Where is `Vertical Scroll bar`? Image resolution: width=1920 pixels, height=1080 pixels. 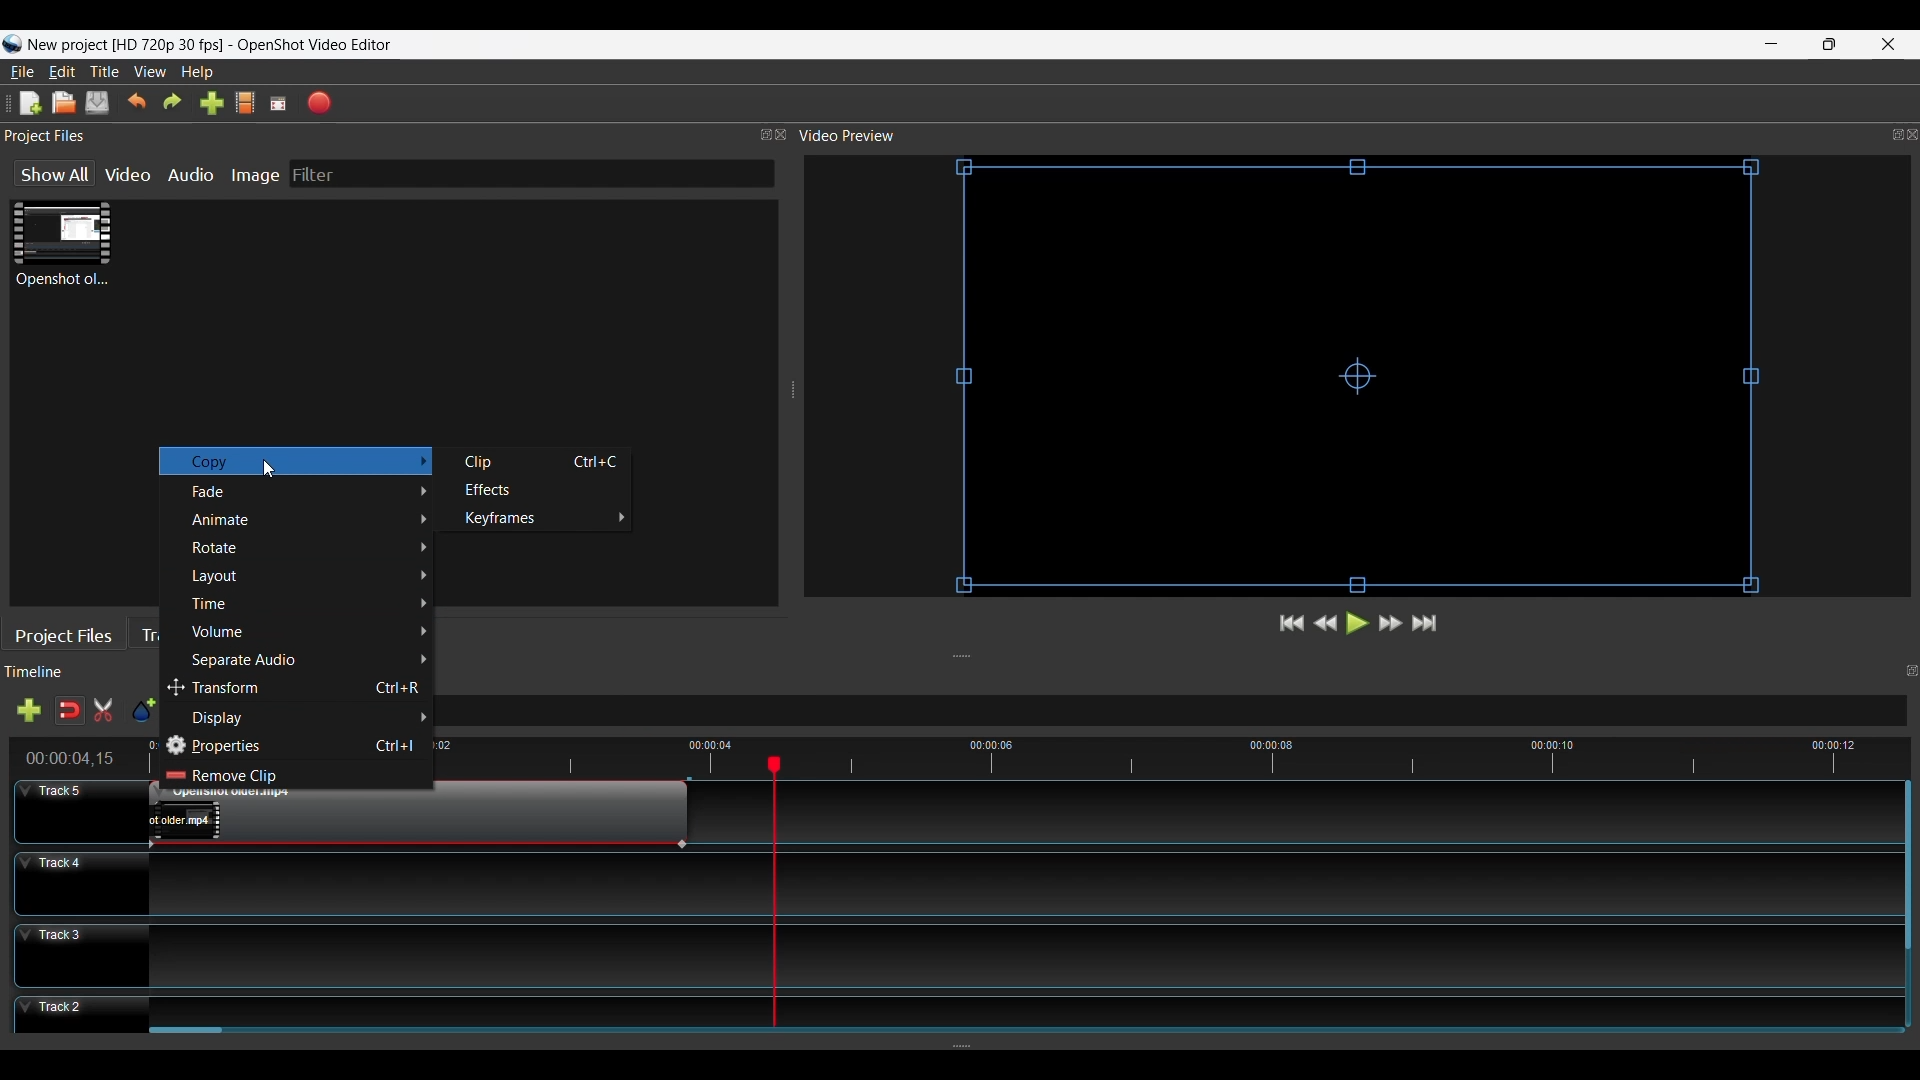
Vertical Scroll bar is located at coordinates (1905, 867).